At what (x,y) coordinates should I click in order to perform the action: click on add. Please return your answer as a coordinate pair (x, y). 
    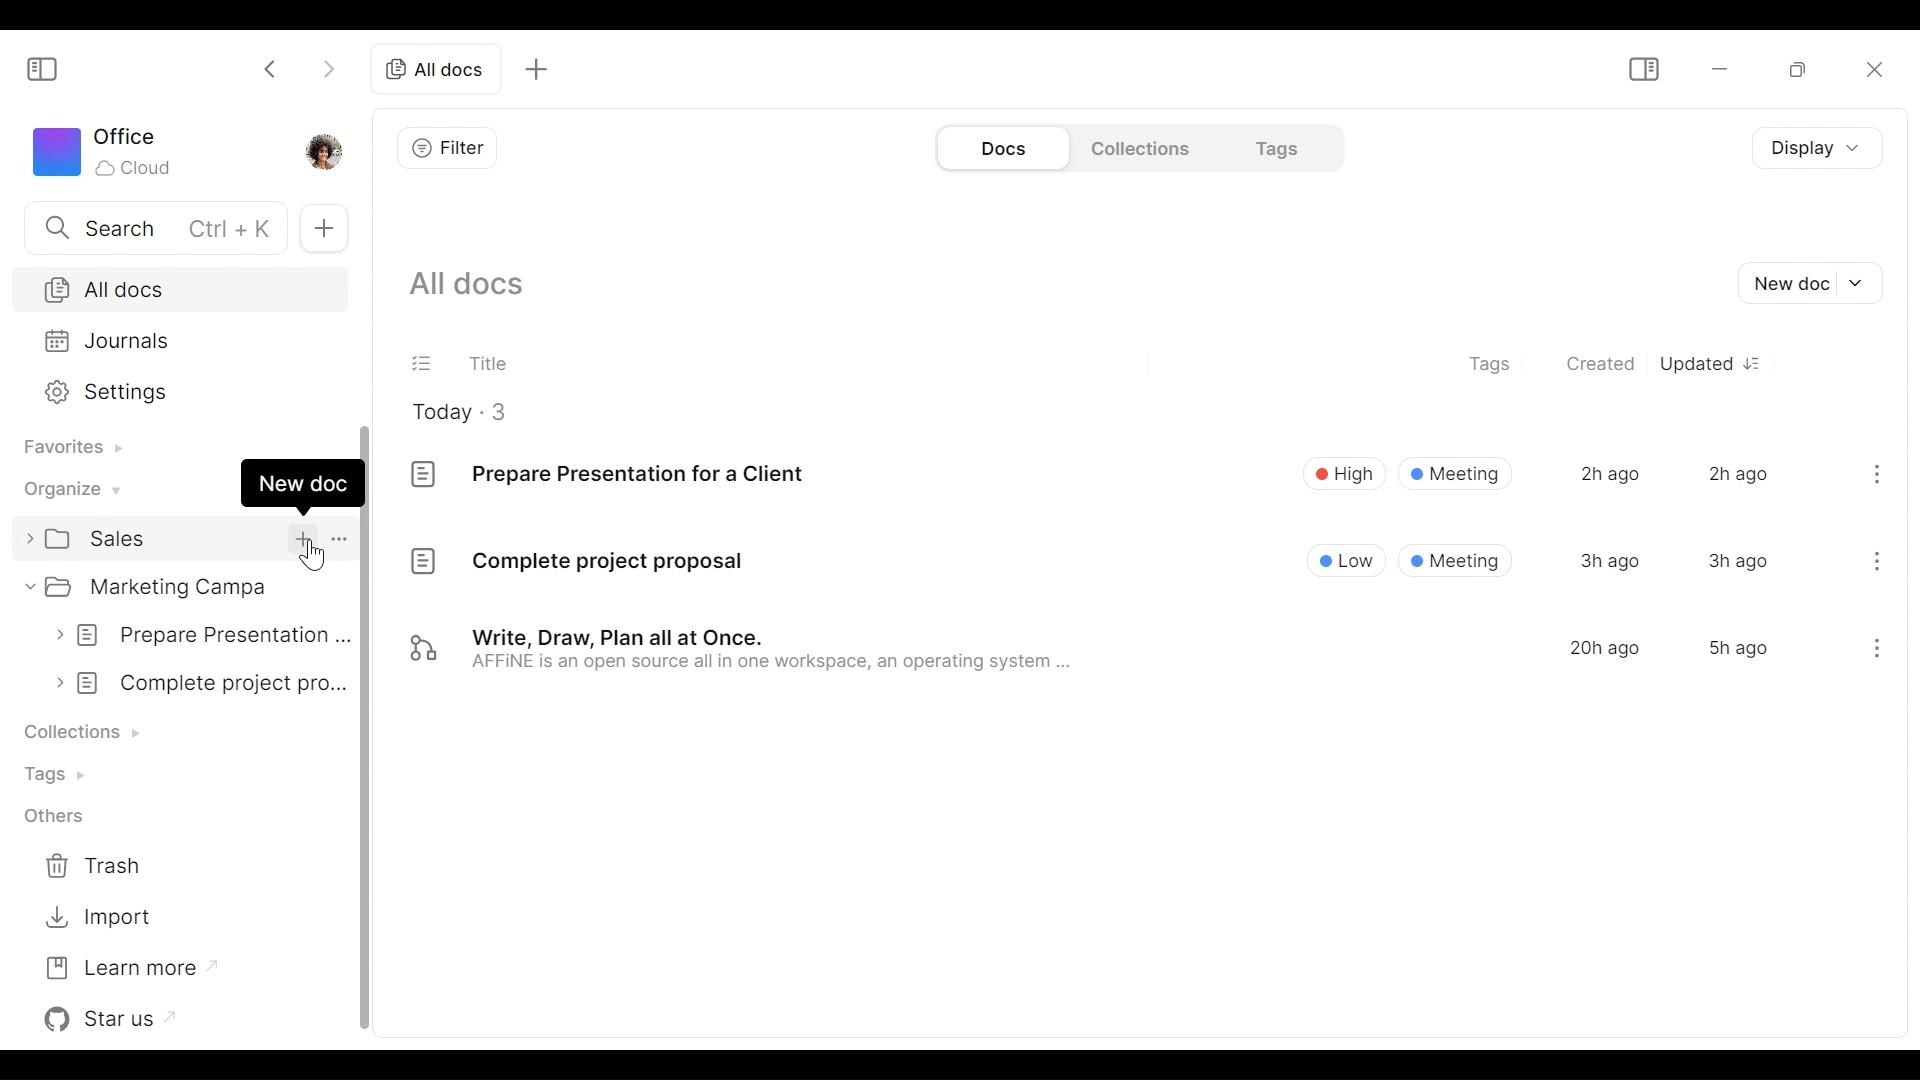
    Looking at the image, I should click on (301, 538).